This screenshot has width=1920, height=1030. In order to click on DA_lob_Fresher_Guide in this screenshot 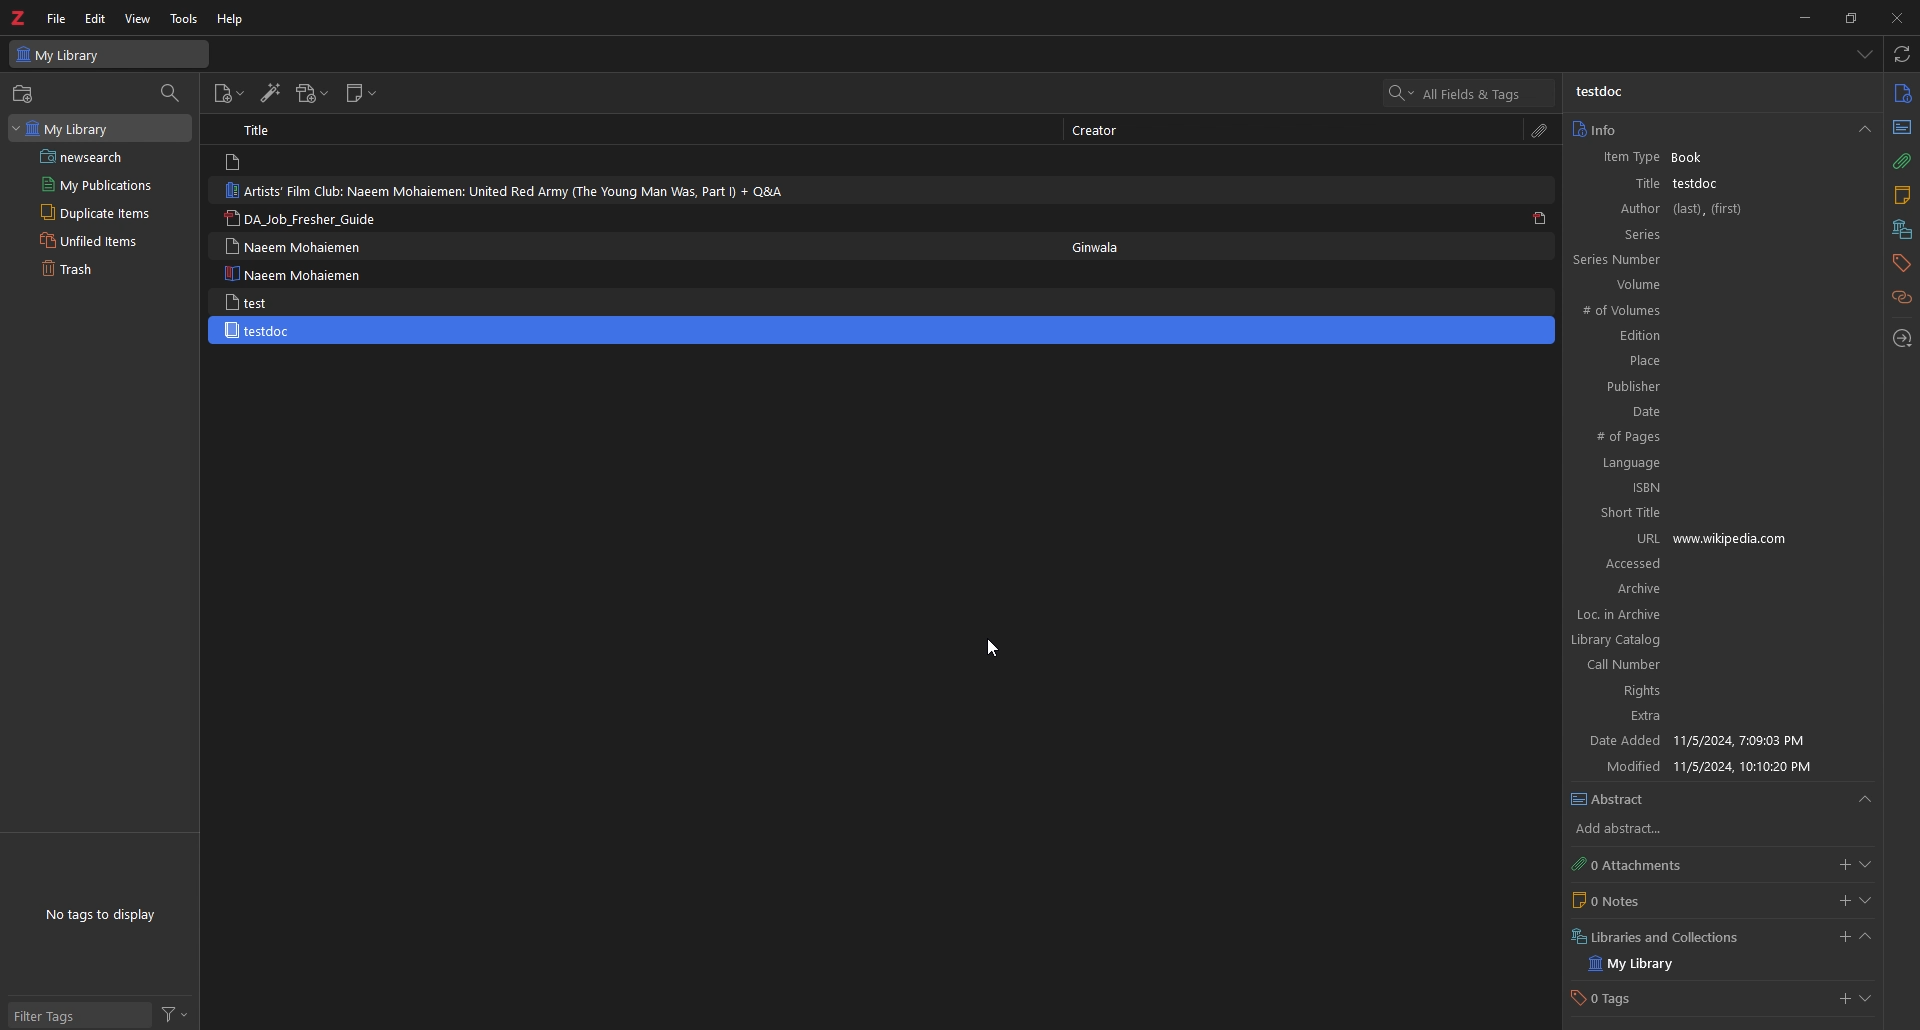, I will do `click(304, 220)`.